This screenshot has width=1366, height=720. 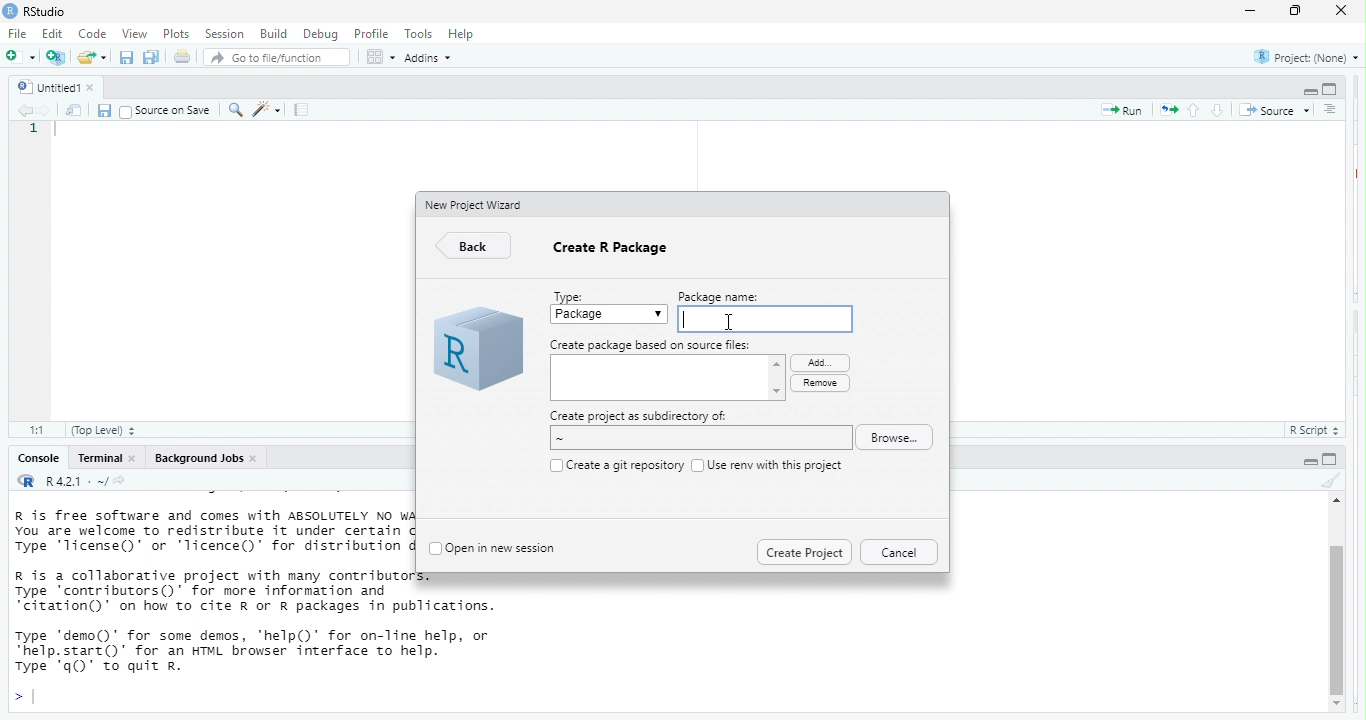 I want to click on save all open documents, so click(x=152, y=57).